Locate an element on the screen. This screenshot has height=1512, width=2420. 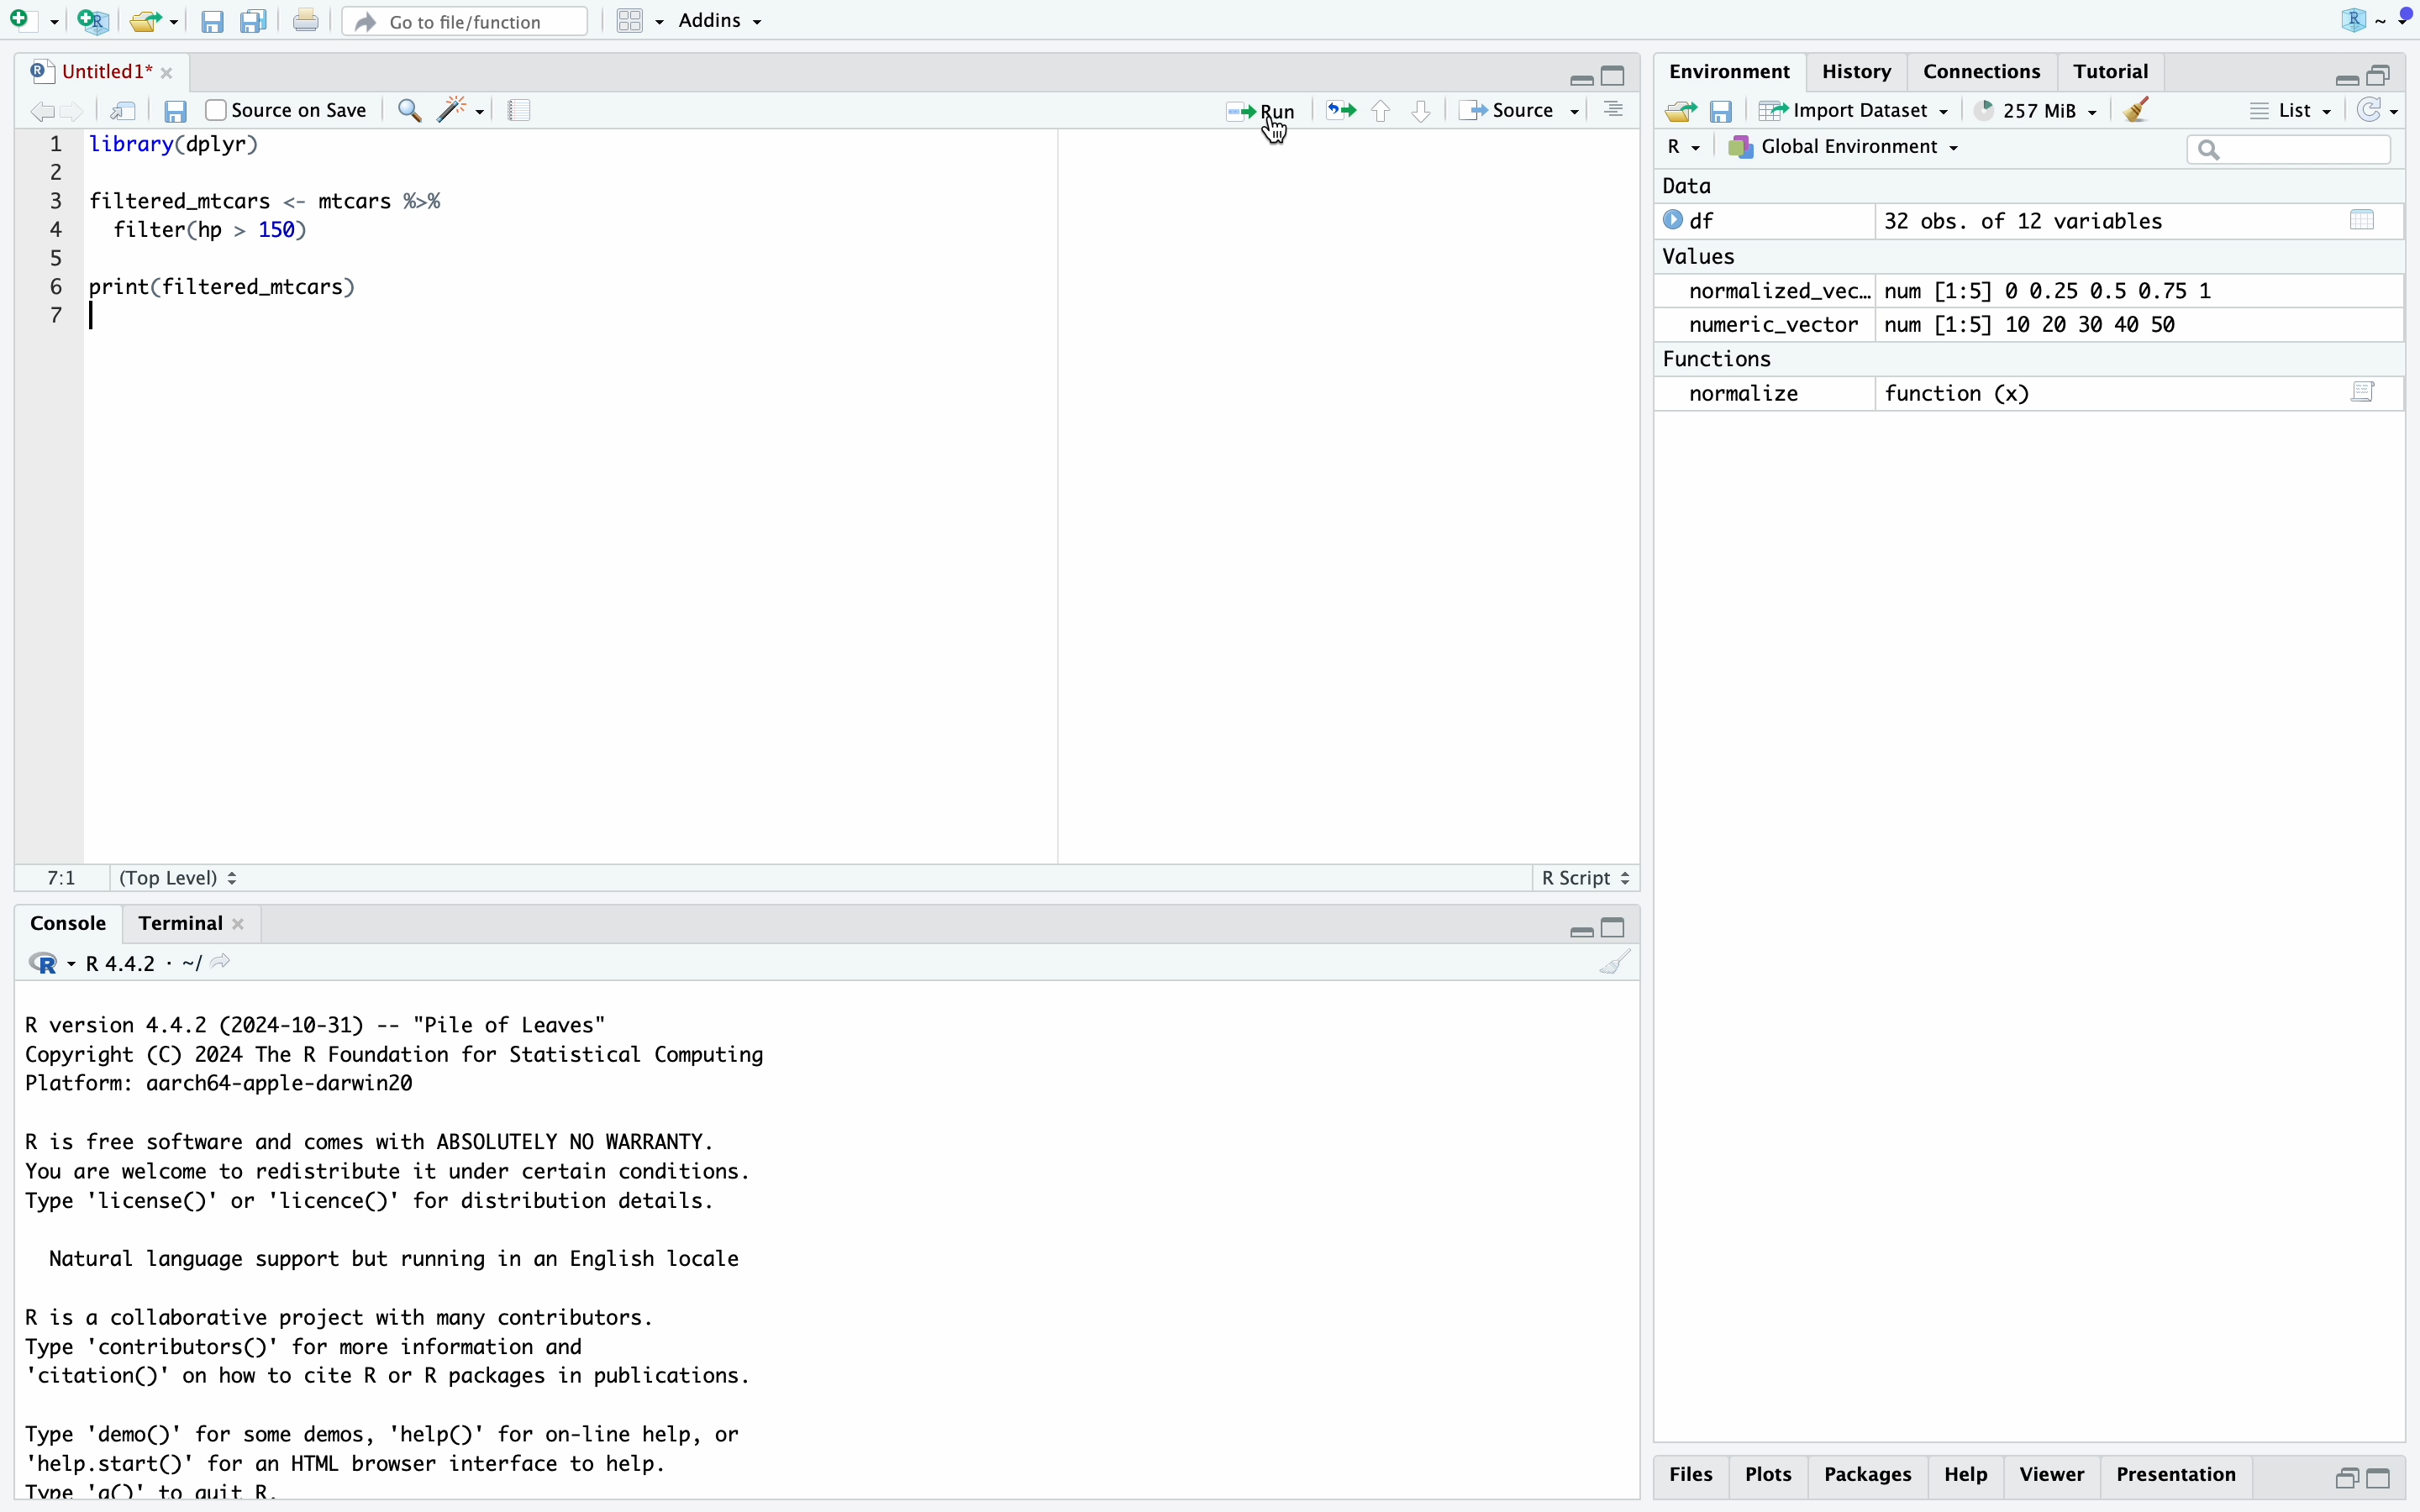
Go to file/function is located at coordinates (465, 22).